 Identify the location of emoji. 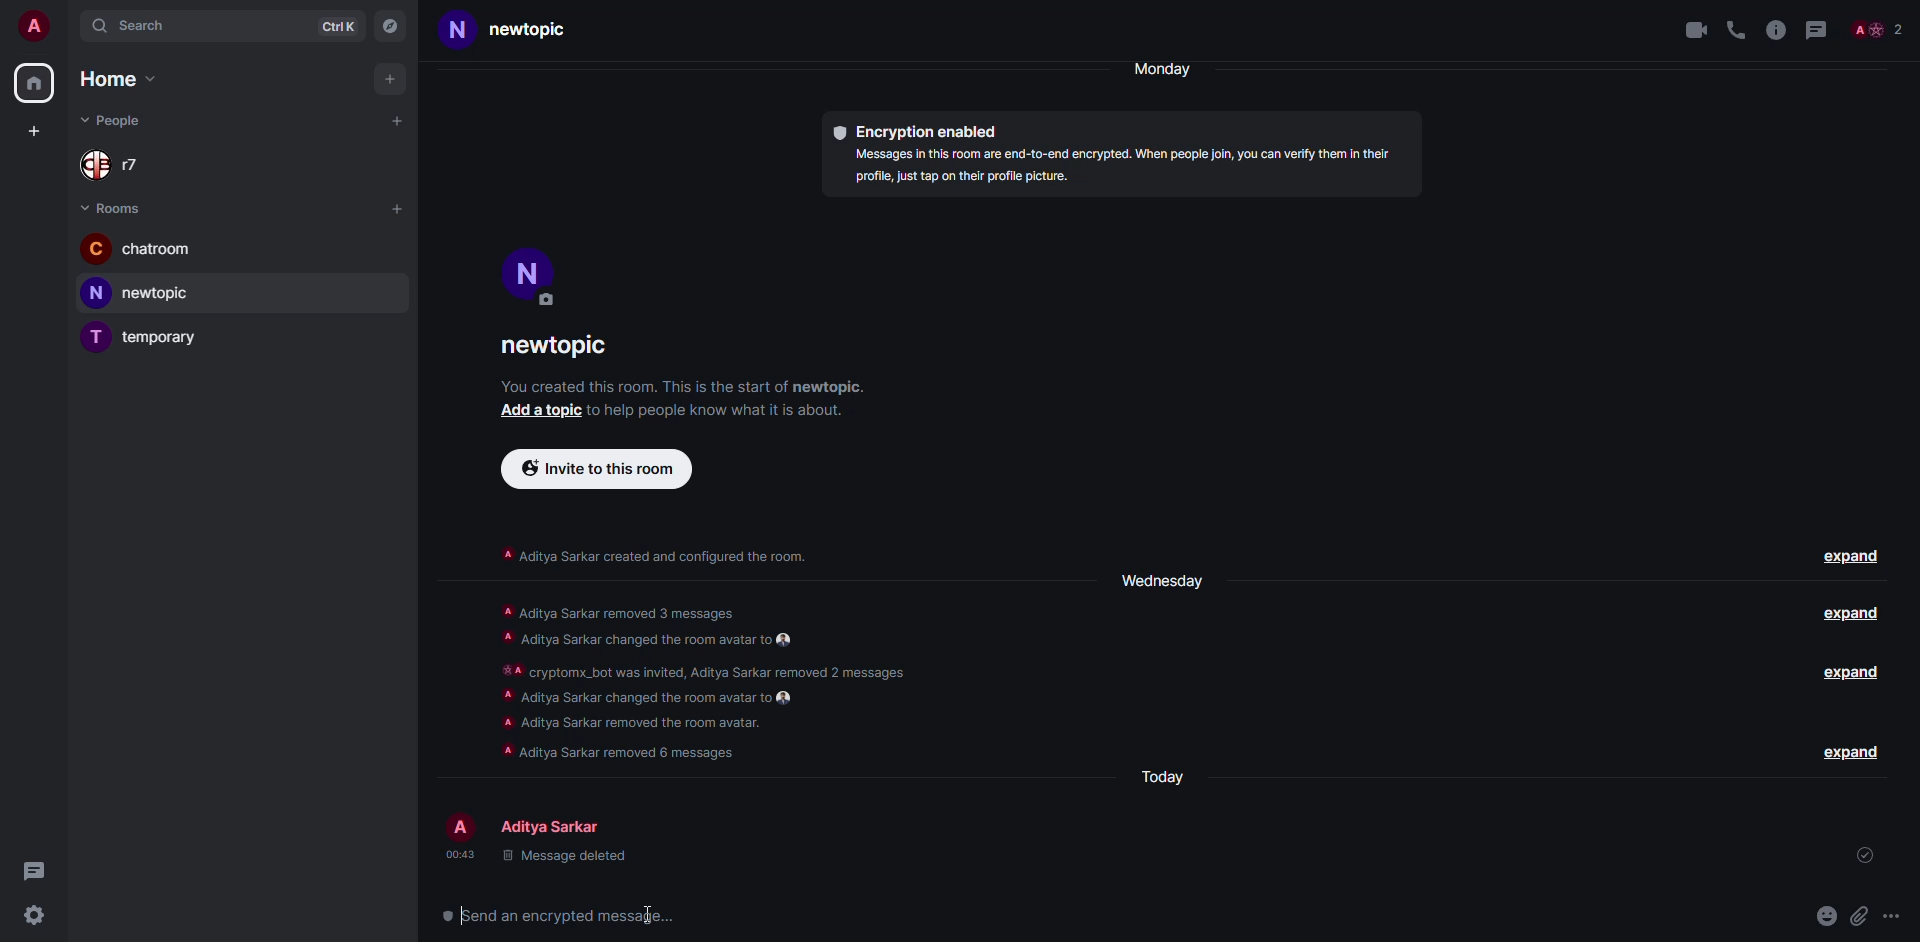
(1825, 916).